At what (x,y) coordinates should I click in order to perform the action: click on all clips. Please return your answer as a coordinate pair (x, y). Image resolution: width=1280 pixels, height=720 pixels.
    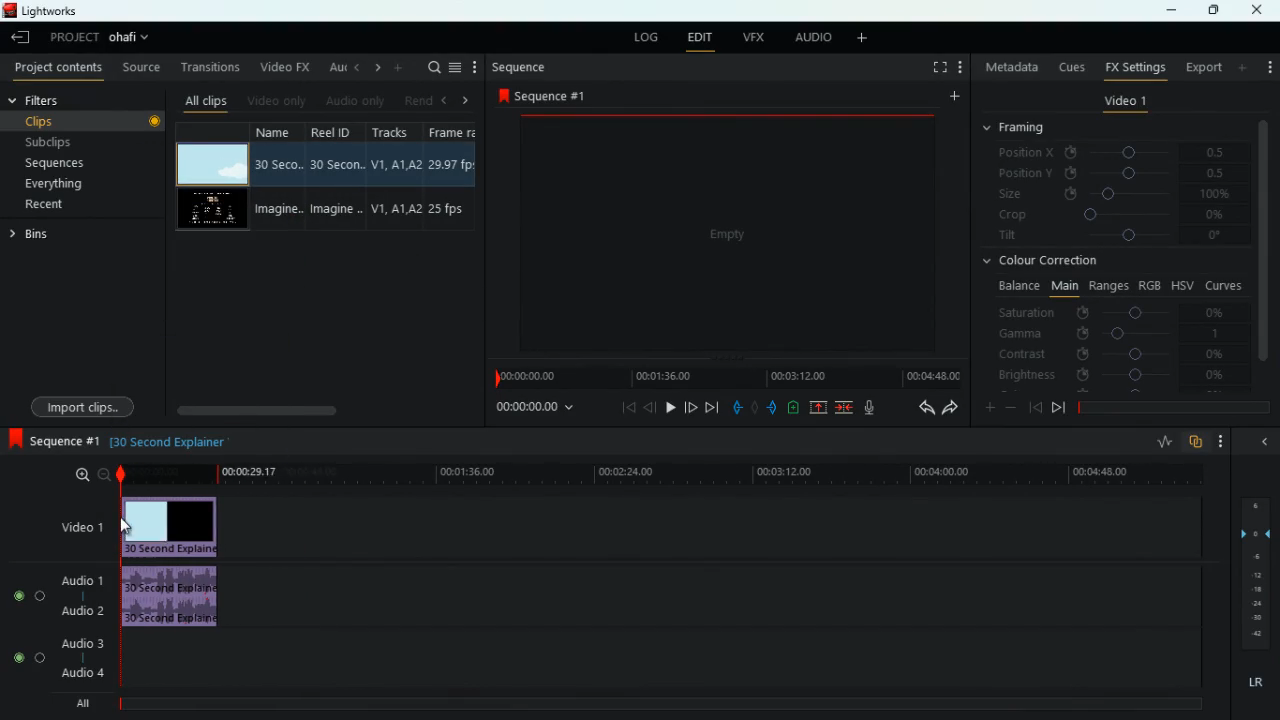
    Looking at the image, I should click on (203, 101).